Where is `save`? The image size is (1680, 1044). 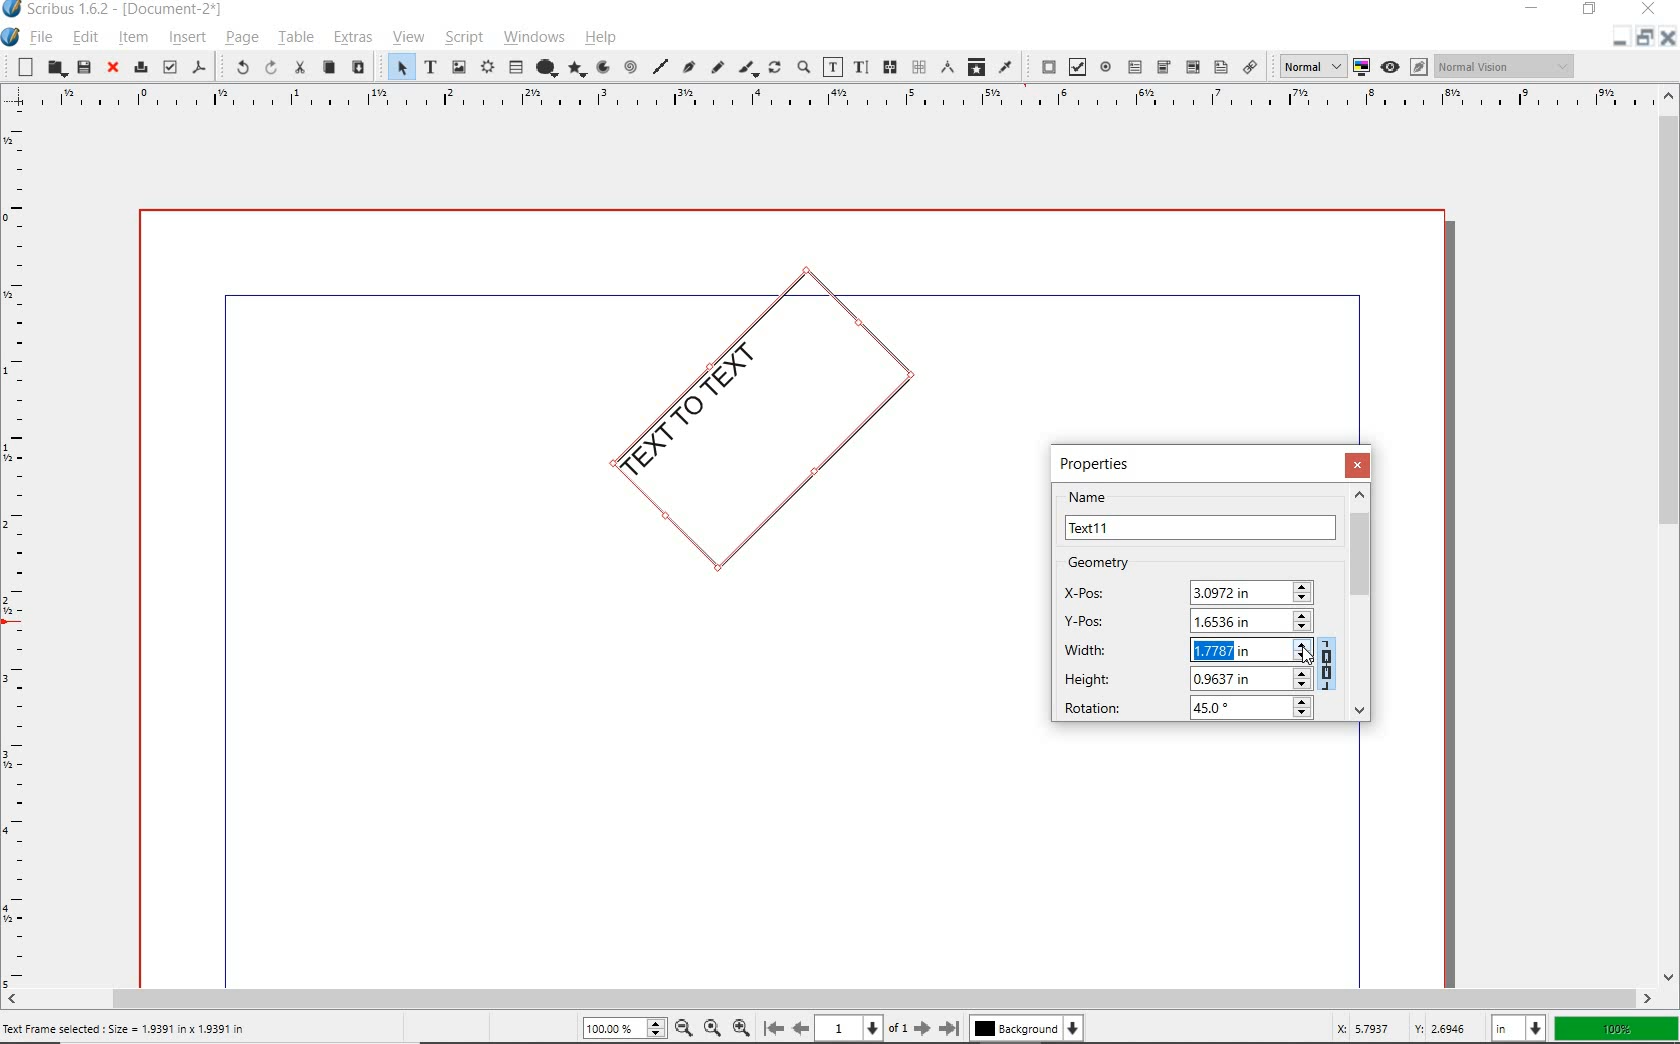 save is located at coordinates (83, 69).